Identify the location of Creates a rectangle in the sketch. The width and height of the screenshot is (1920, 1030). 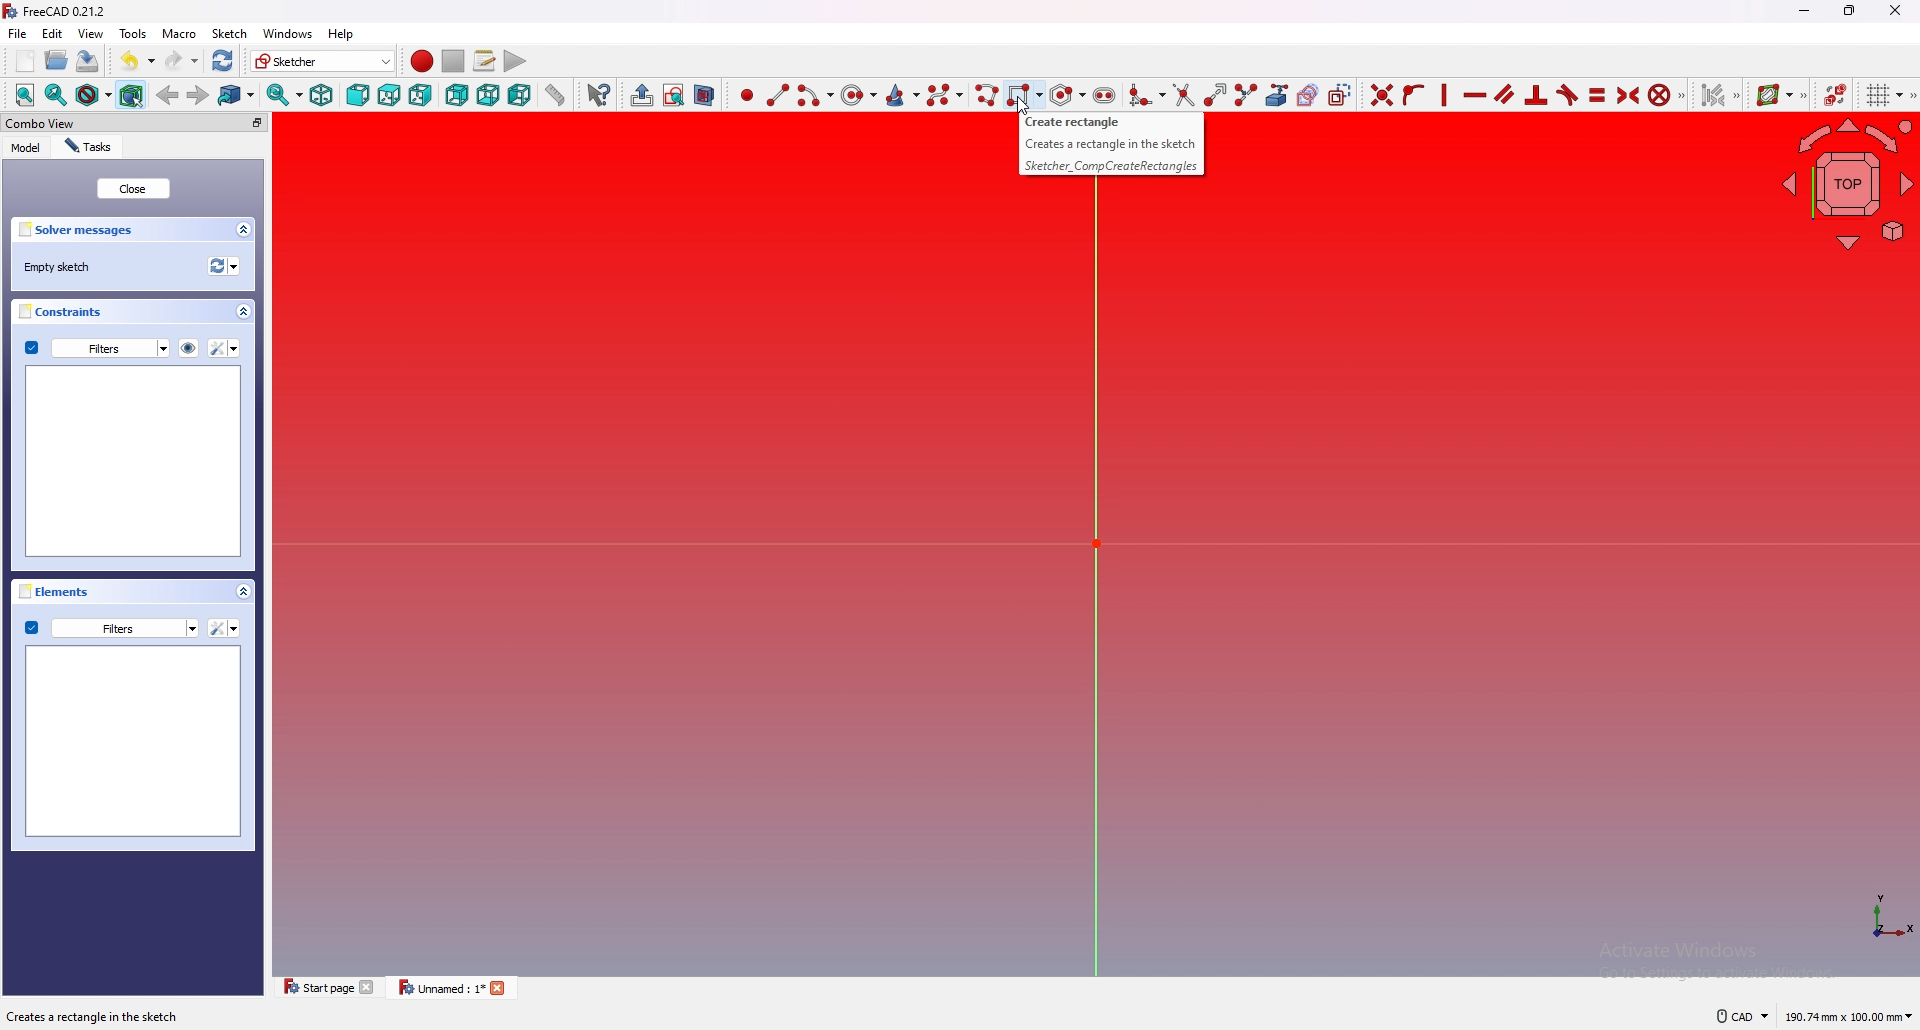
(1109, 143).